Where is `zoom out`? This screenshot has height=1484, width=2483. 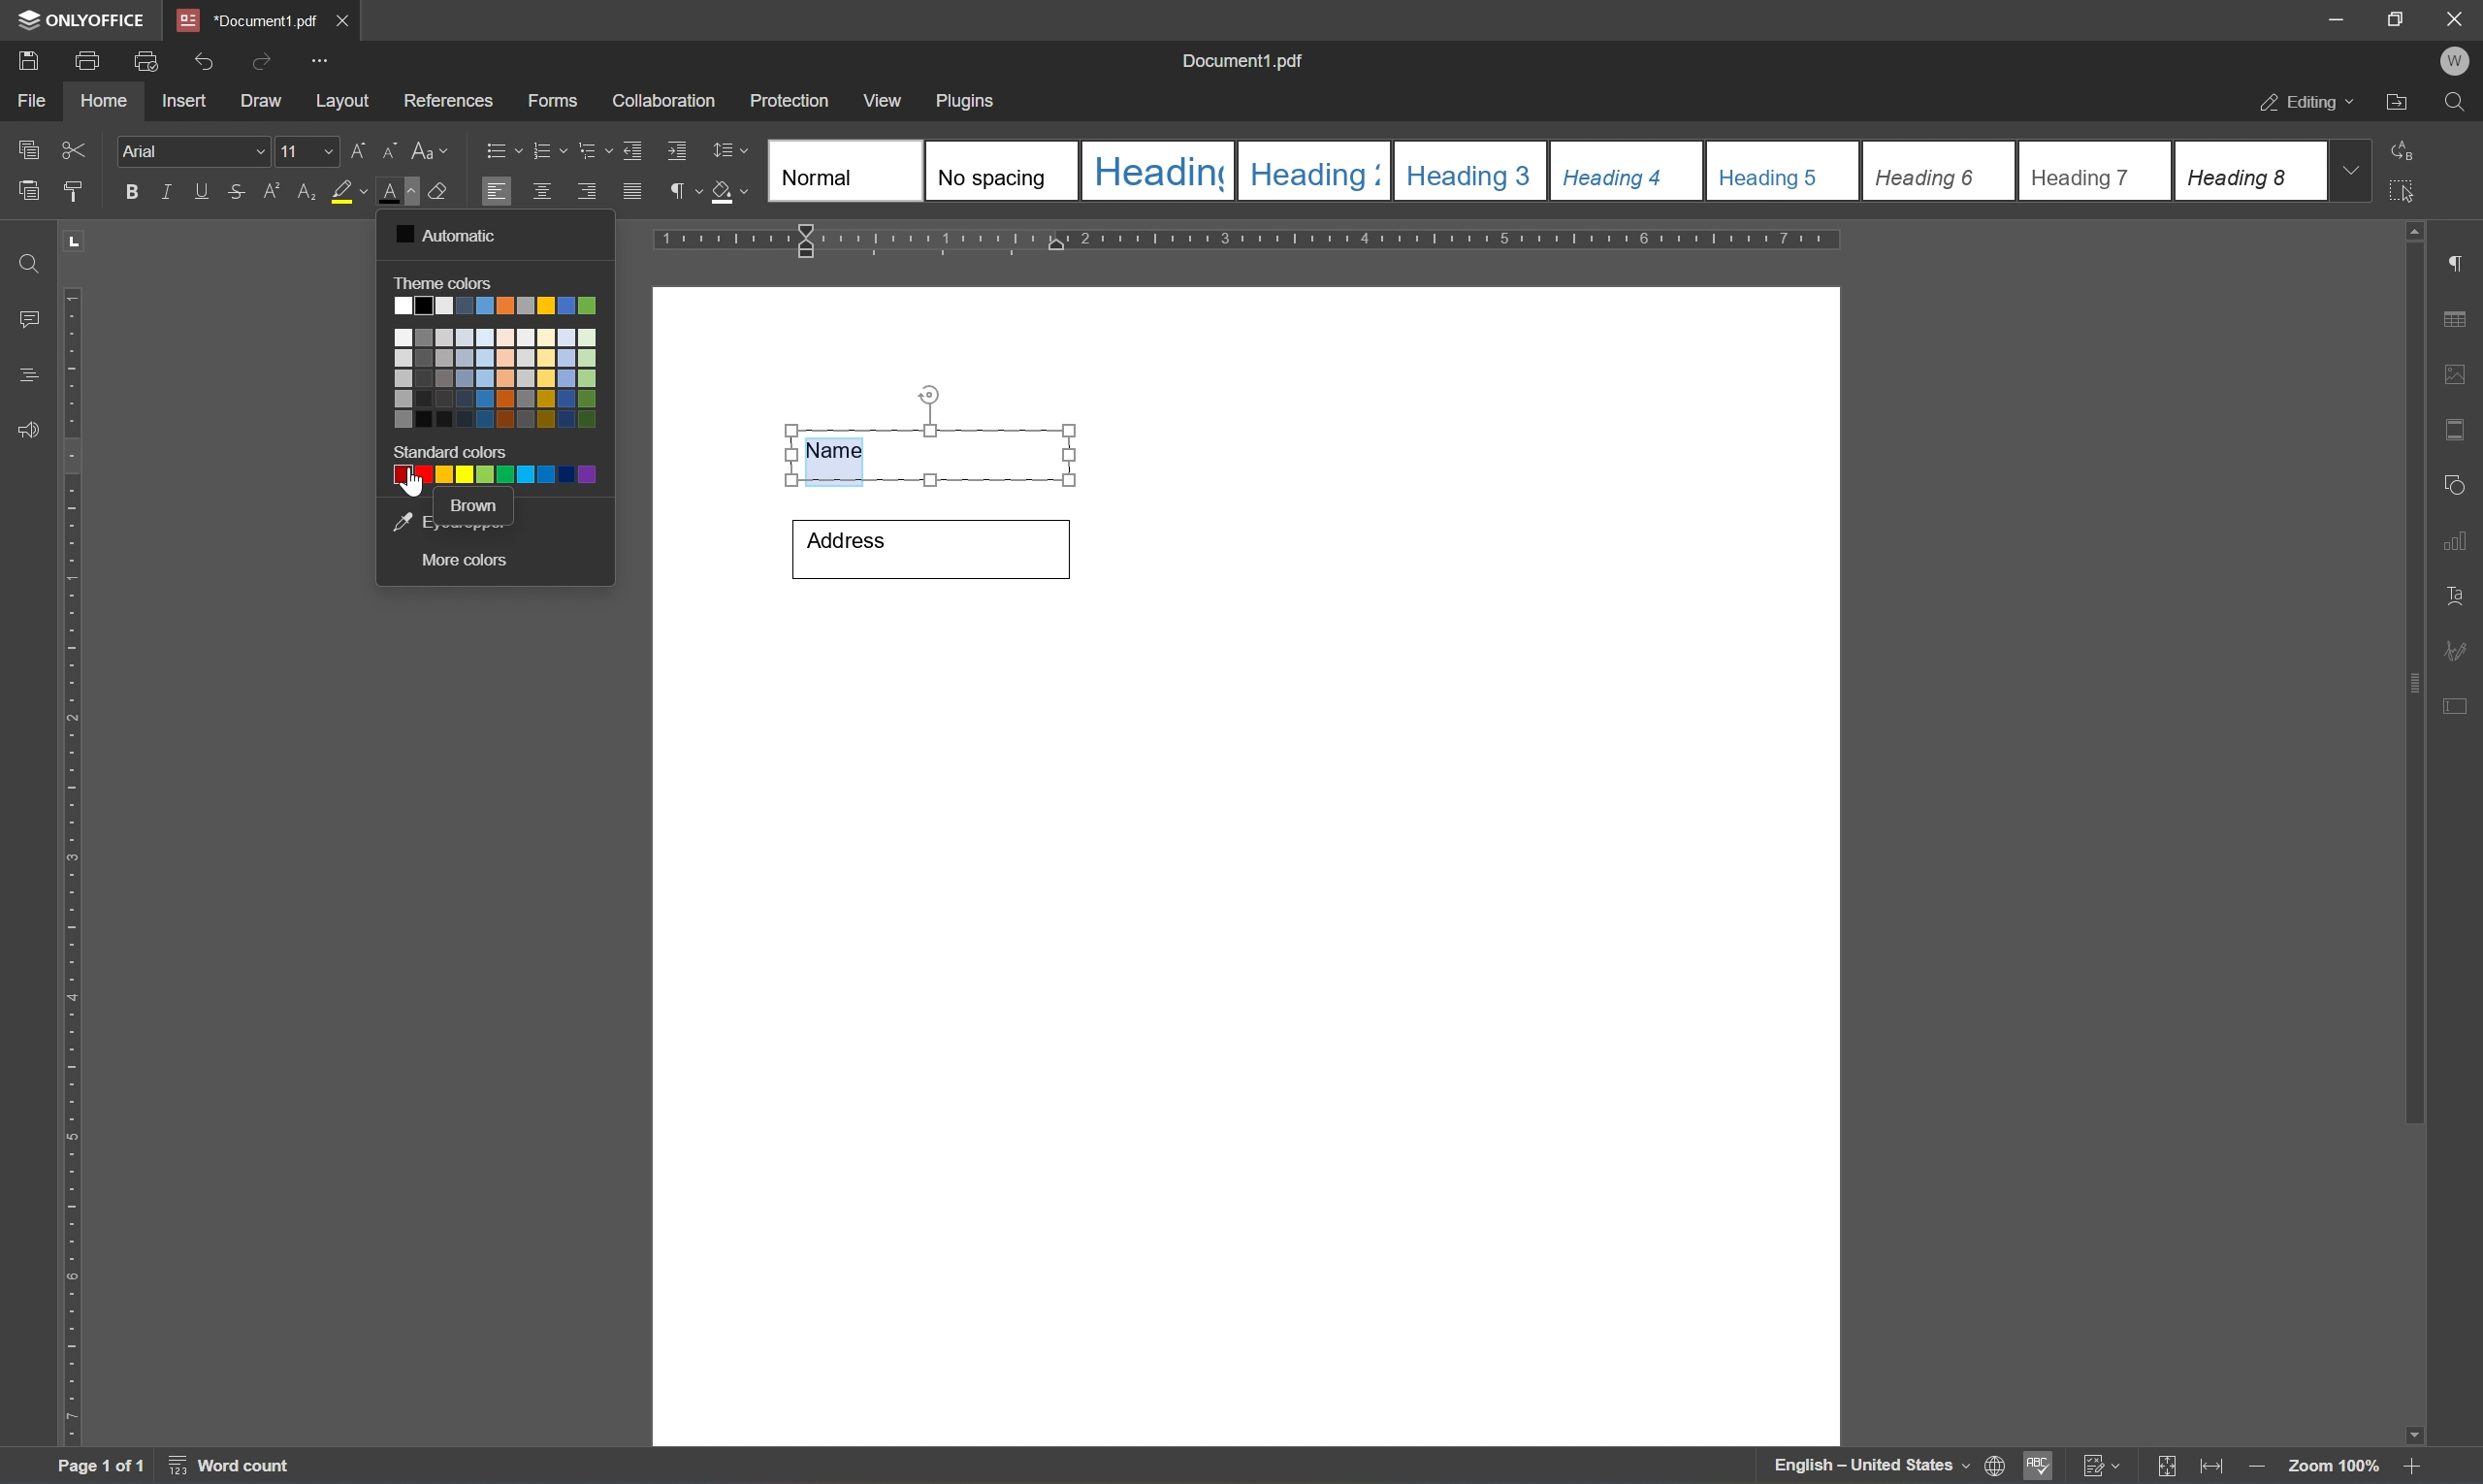
zoom out is located at coordinates (2418, 1467).